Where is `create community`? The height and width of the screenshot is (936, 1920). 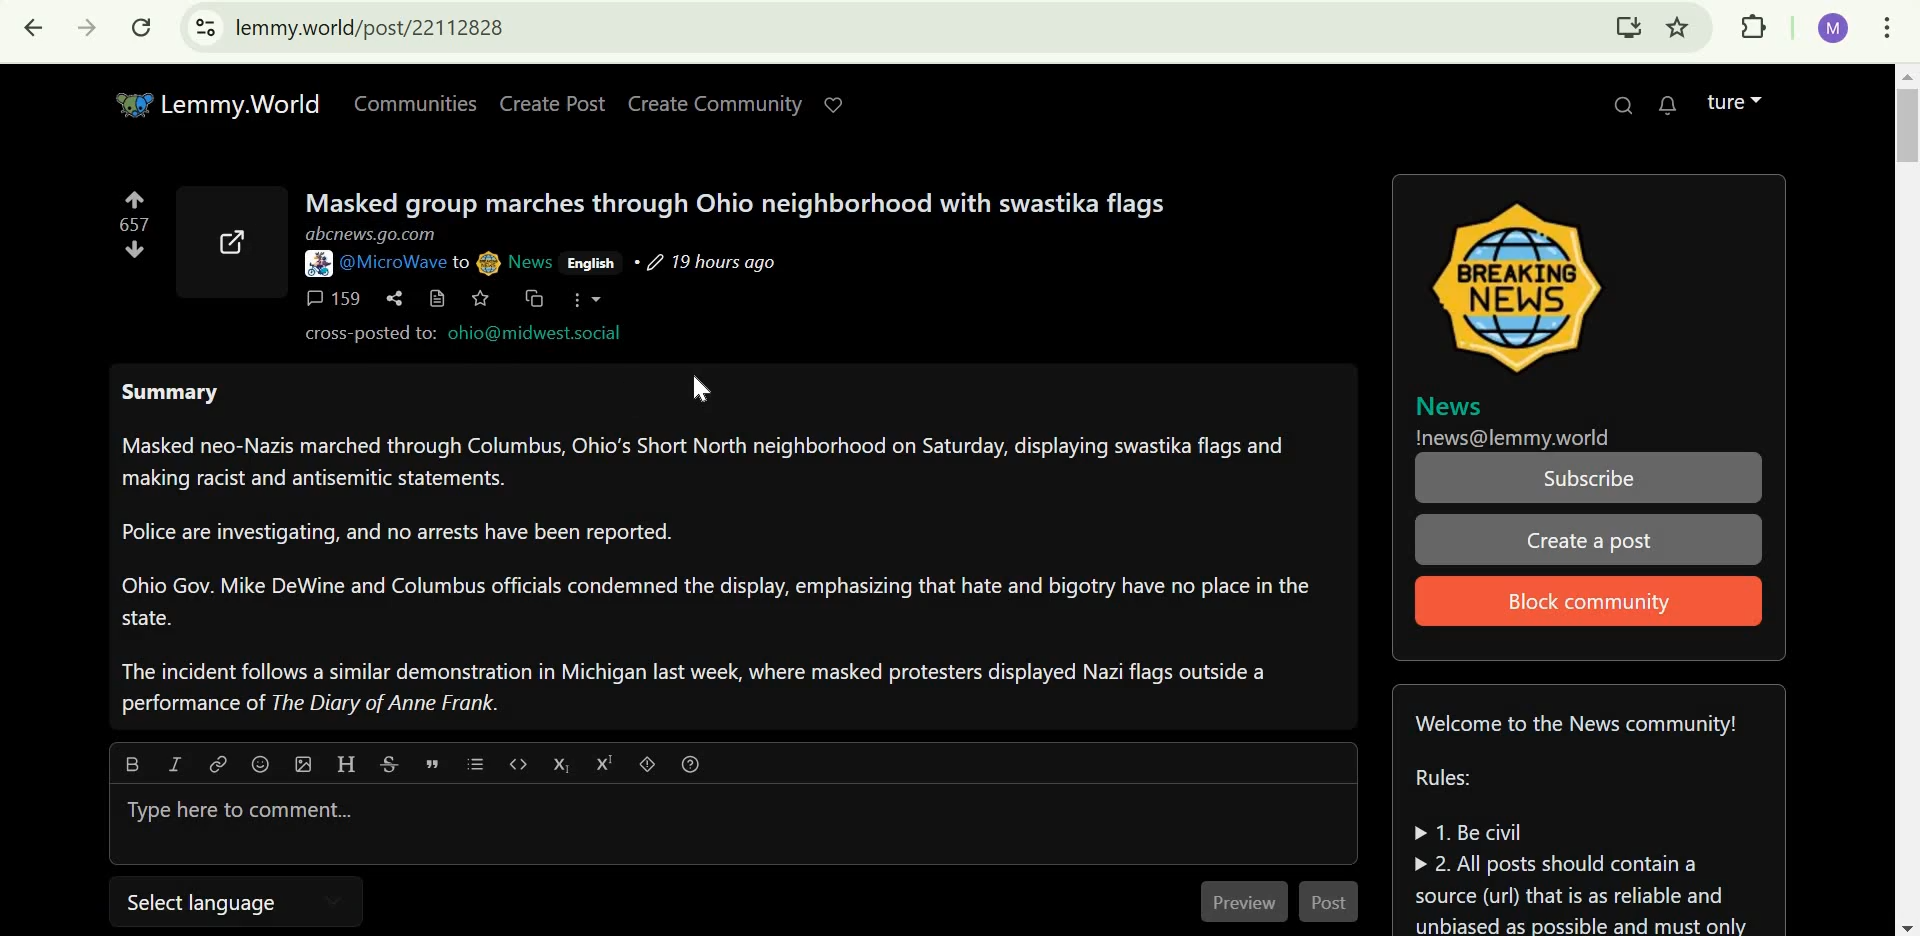
create community is located at coordinates (711, 103).